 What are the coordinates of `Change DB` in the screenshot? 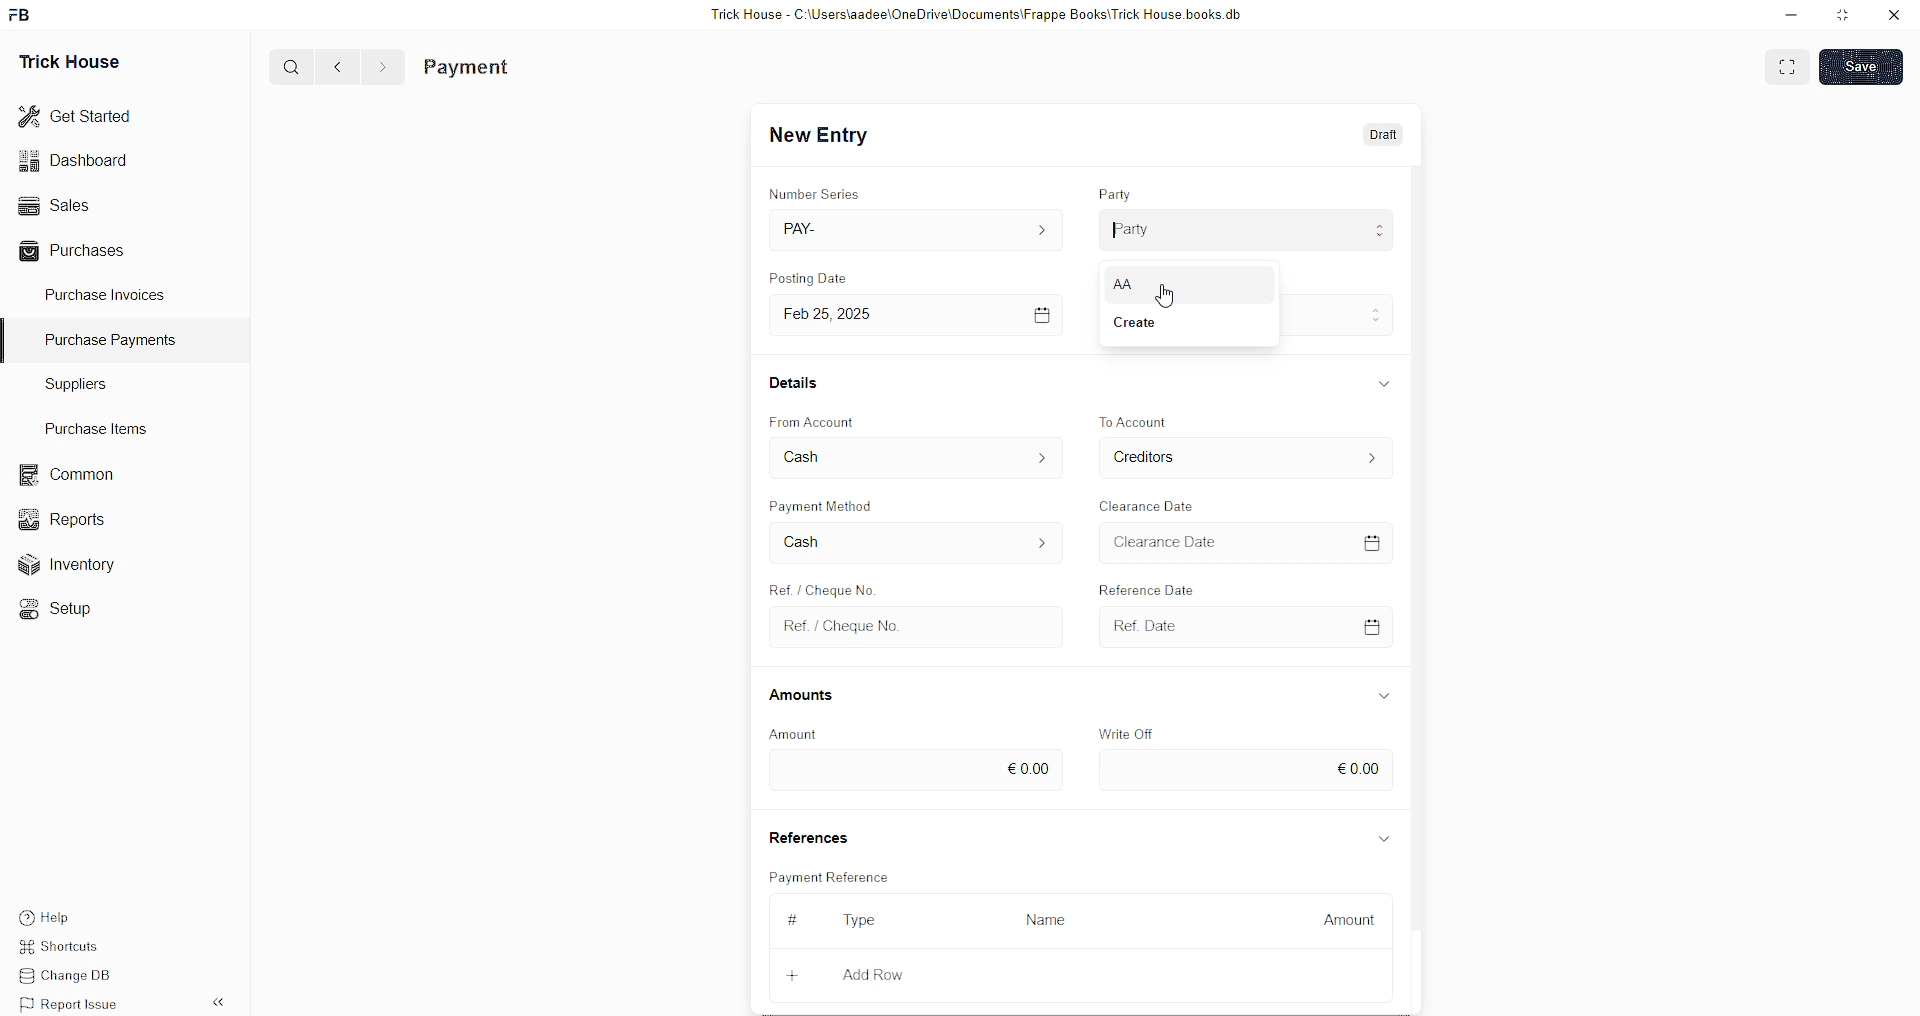 It's located at (76, 977).